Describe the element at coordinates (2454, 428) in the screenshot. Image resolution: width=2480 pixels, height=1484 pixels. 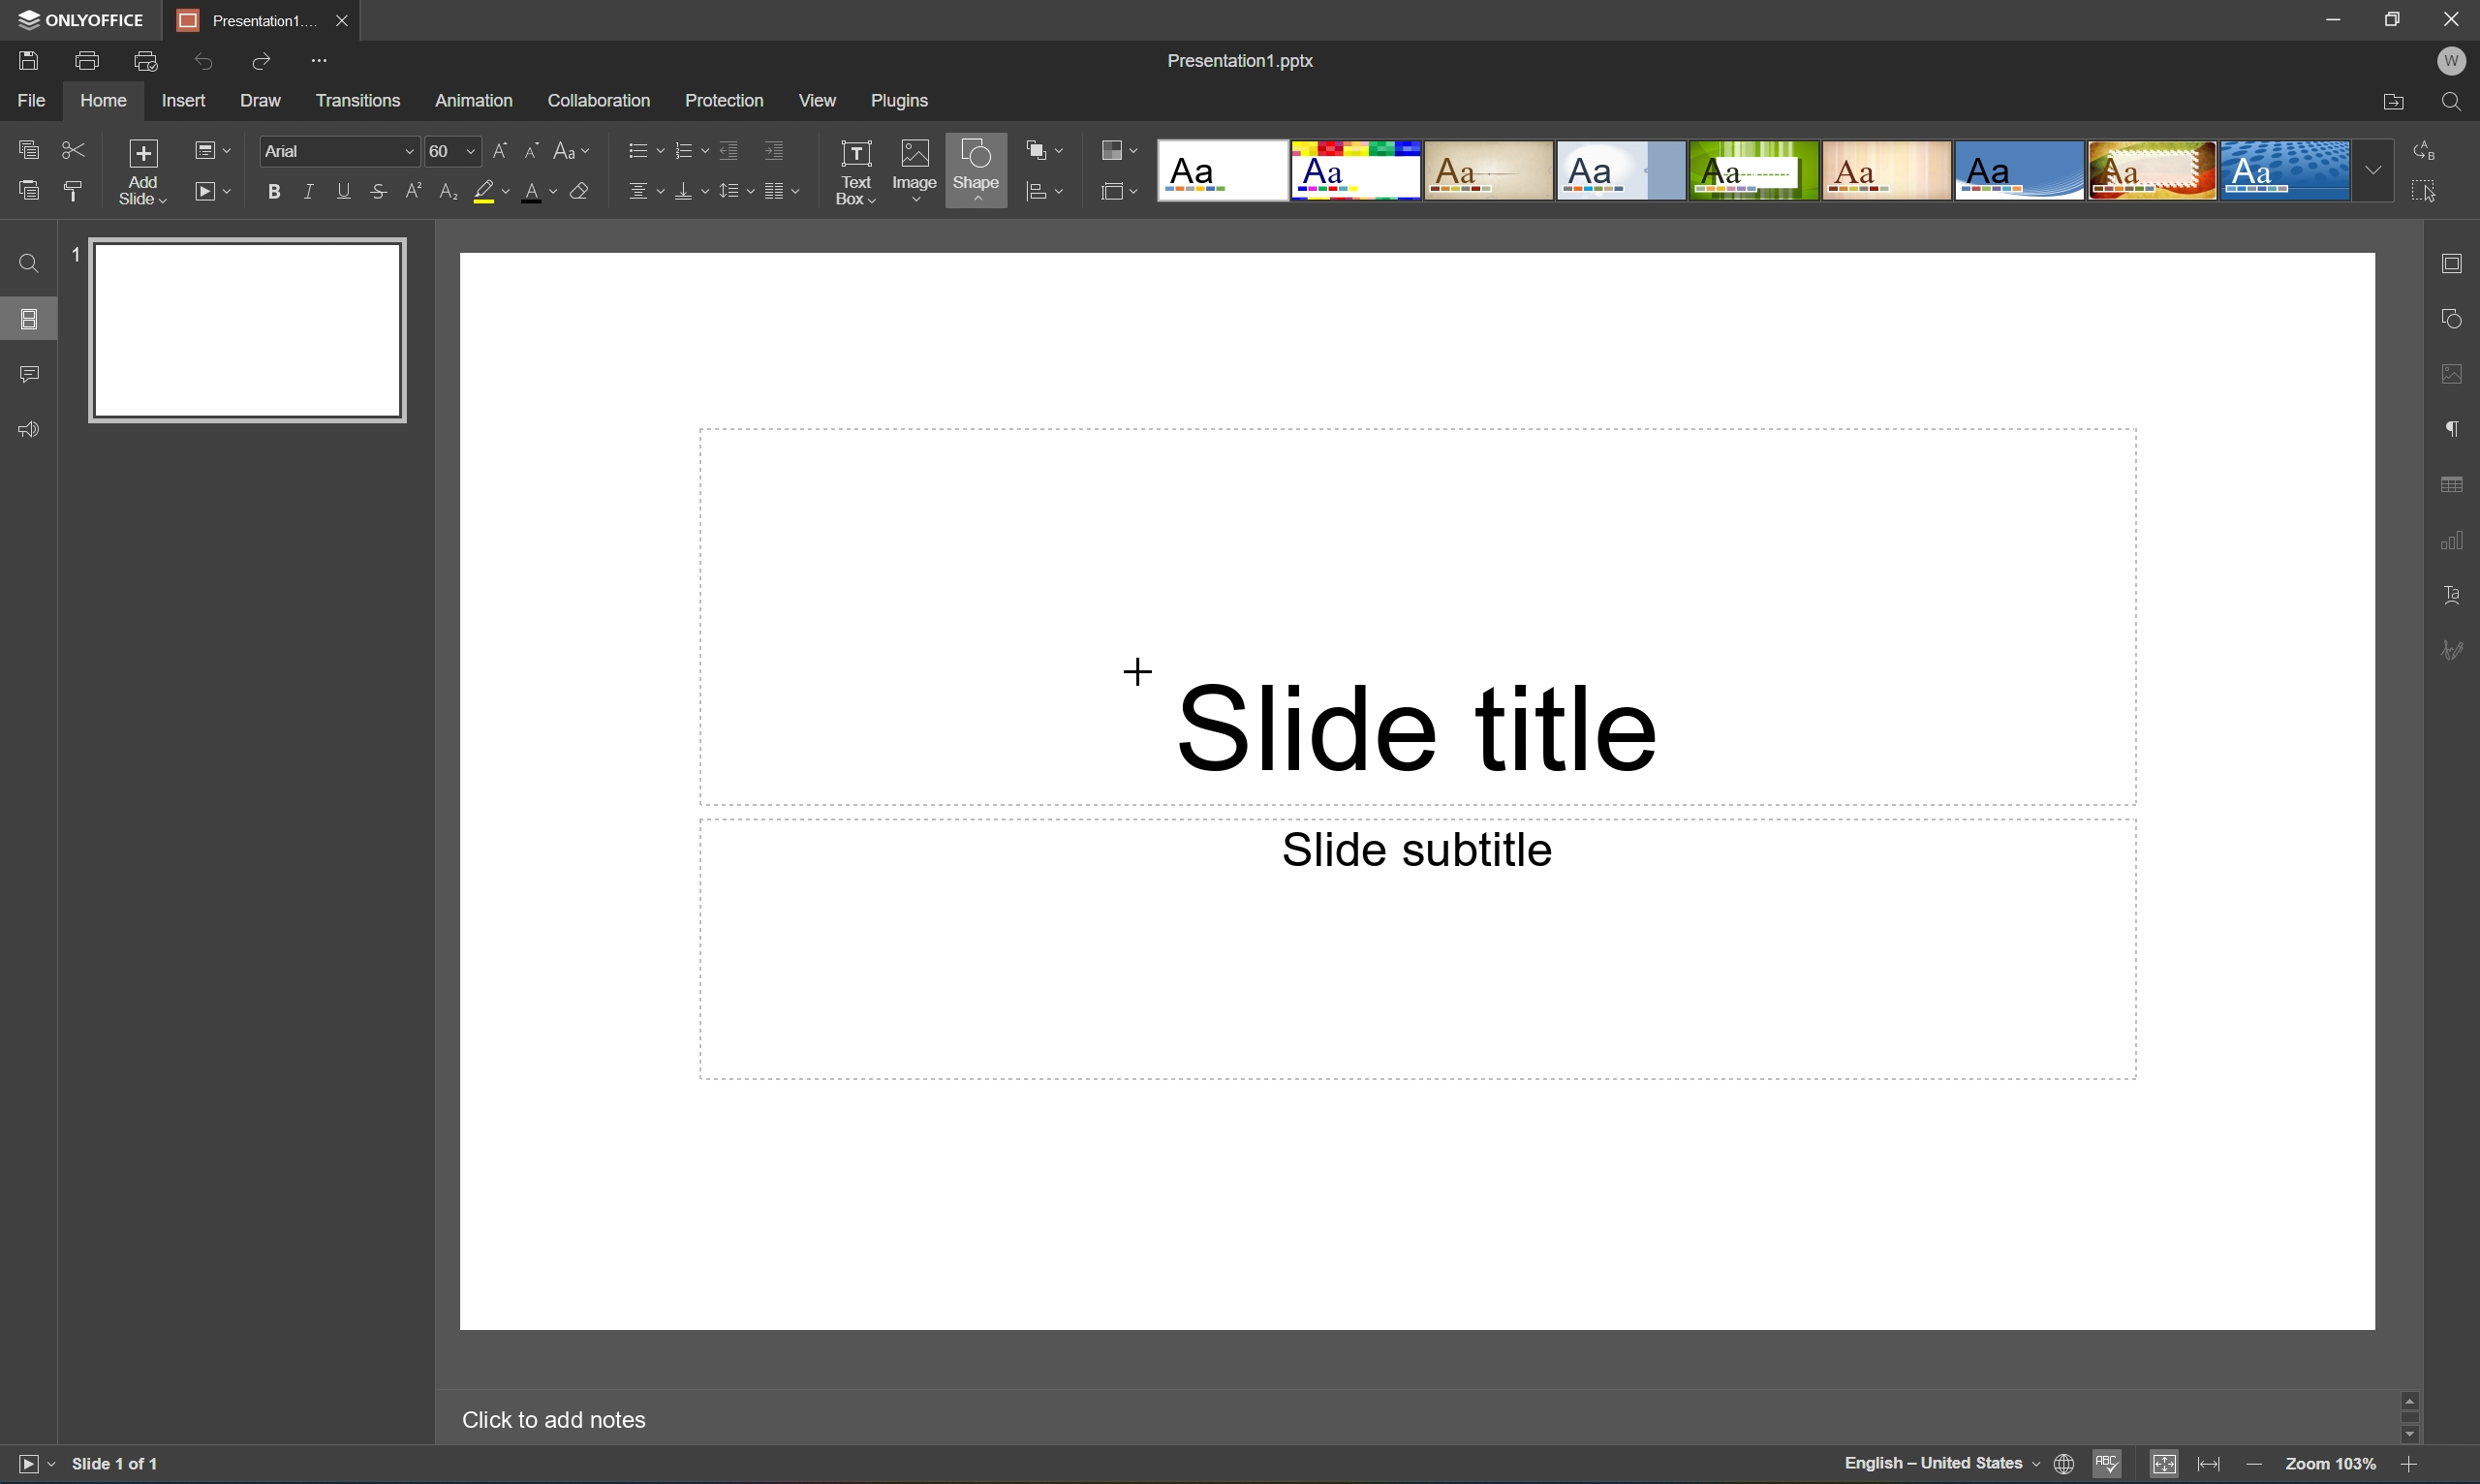
I see `paragraph settings` at that location.